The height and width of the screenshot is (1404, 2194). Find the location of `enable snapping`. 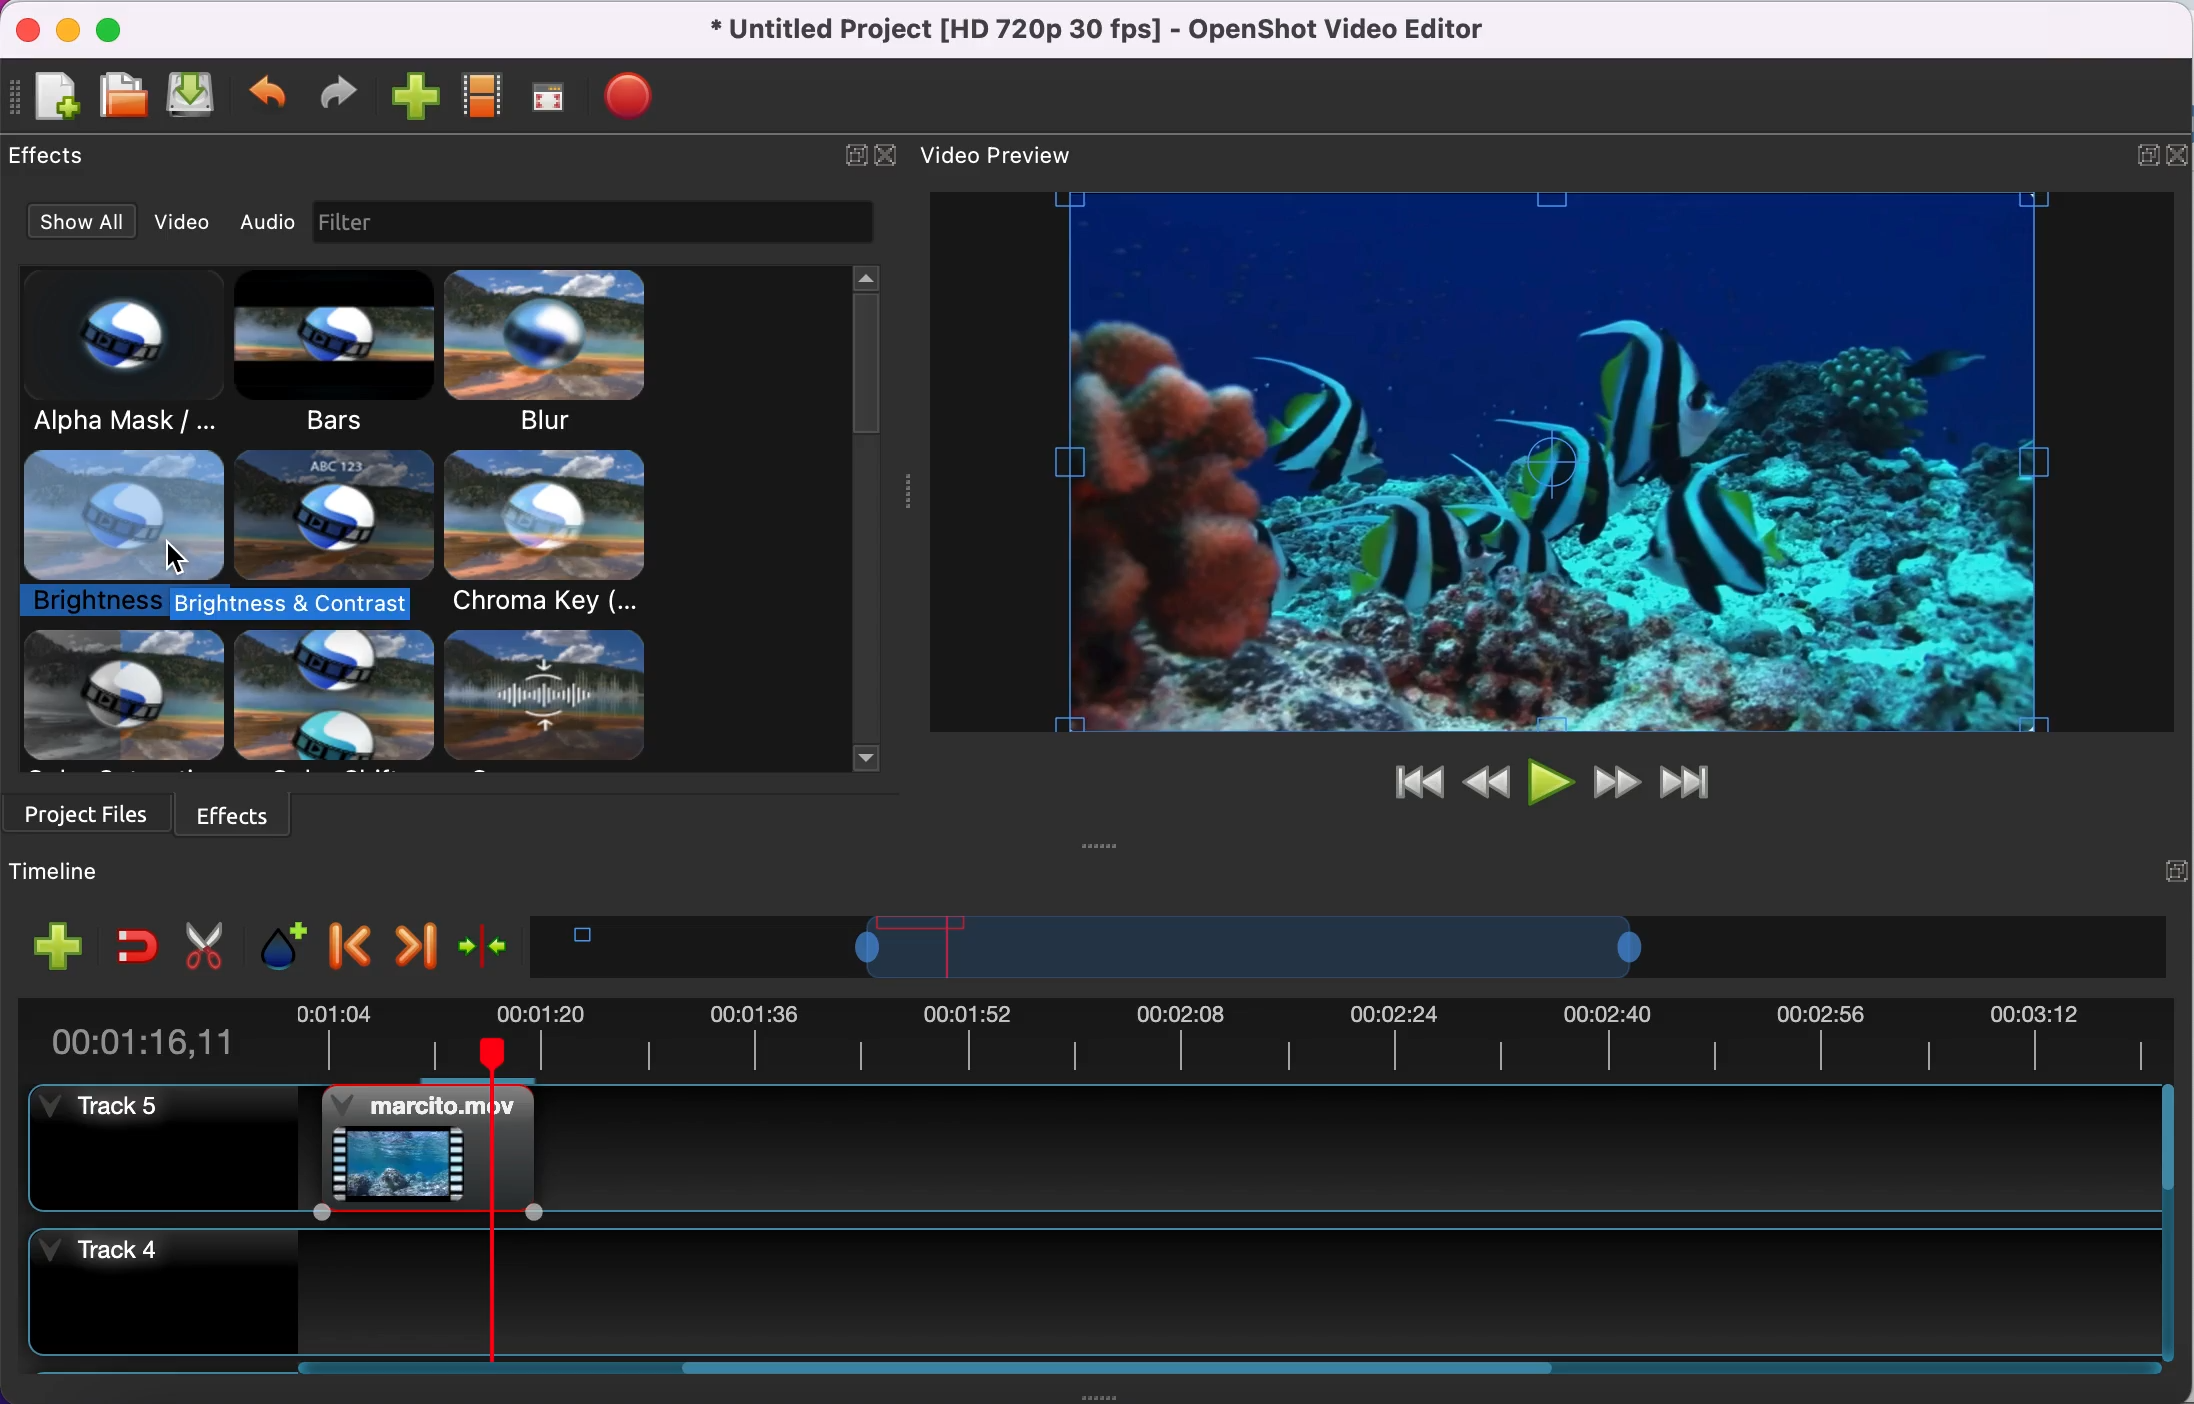

enable snapping is located at coordinates (136, 943).